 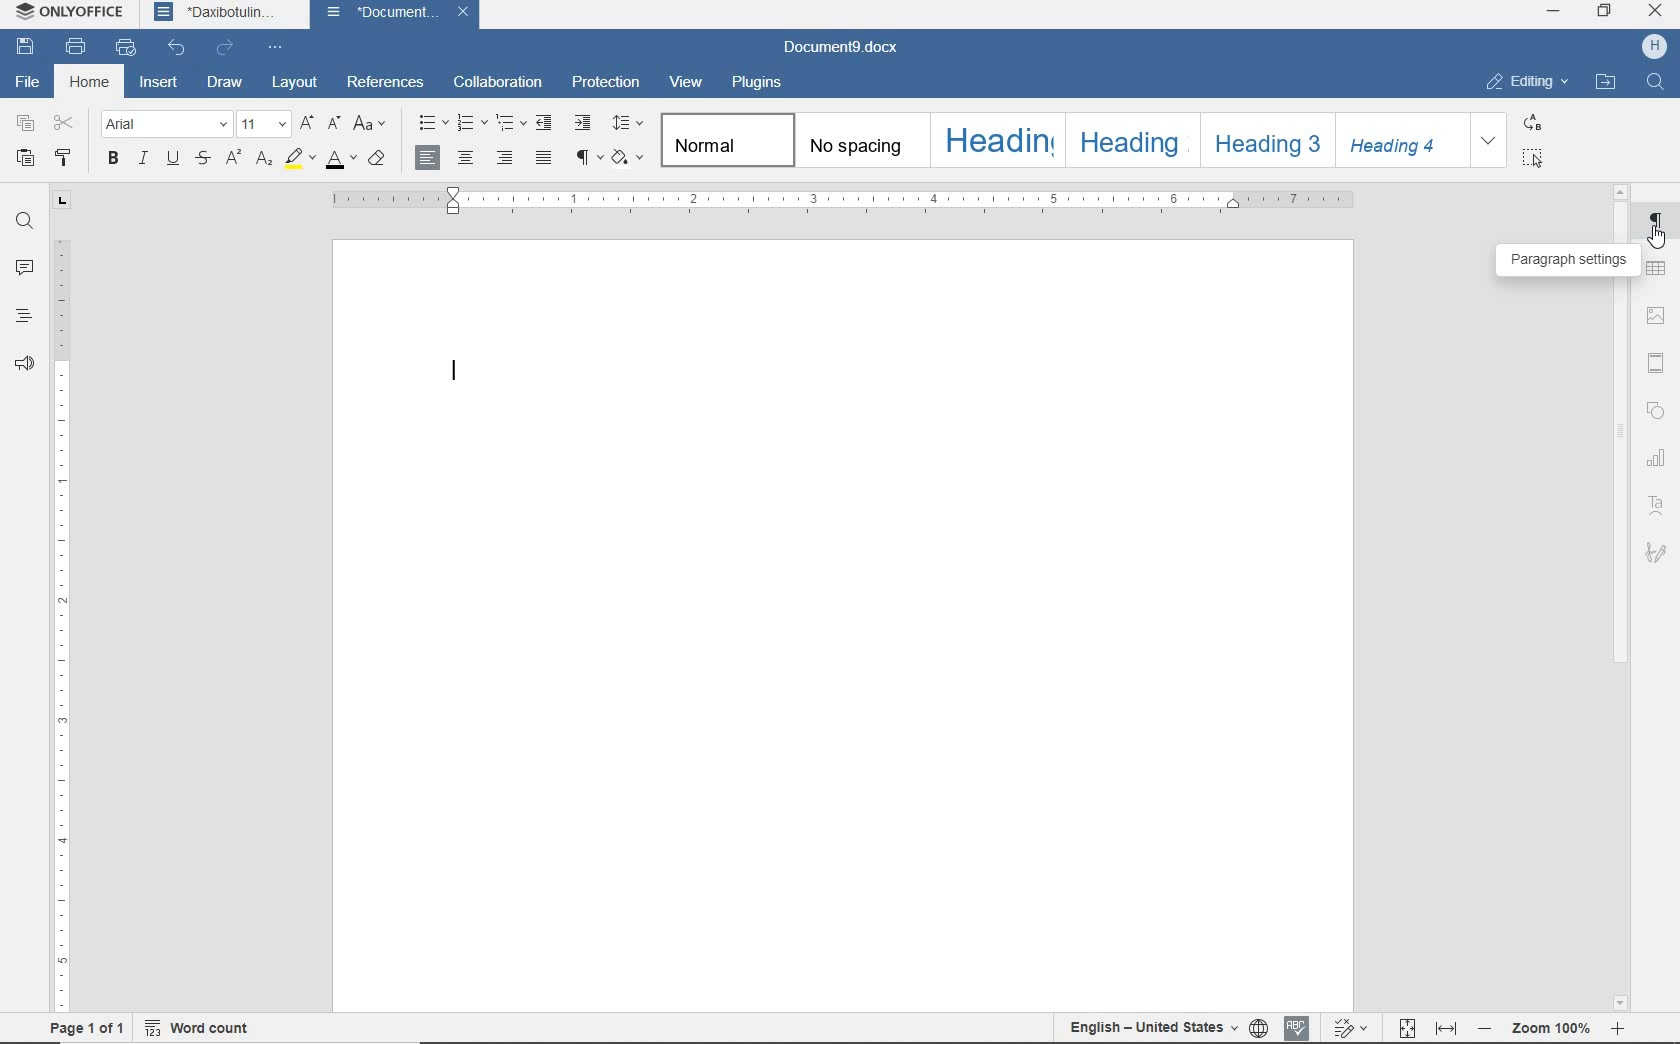 What do you see at coordinates (204, 158) in the screenshot?
I see `strikethrough` at bounding box center [204, 158].